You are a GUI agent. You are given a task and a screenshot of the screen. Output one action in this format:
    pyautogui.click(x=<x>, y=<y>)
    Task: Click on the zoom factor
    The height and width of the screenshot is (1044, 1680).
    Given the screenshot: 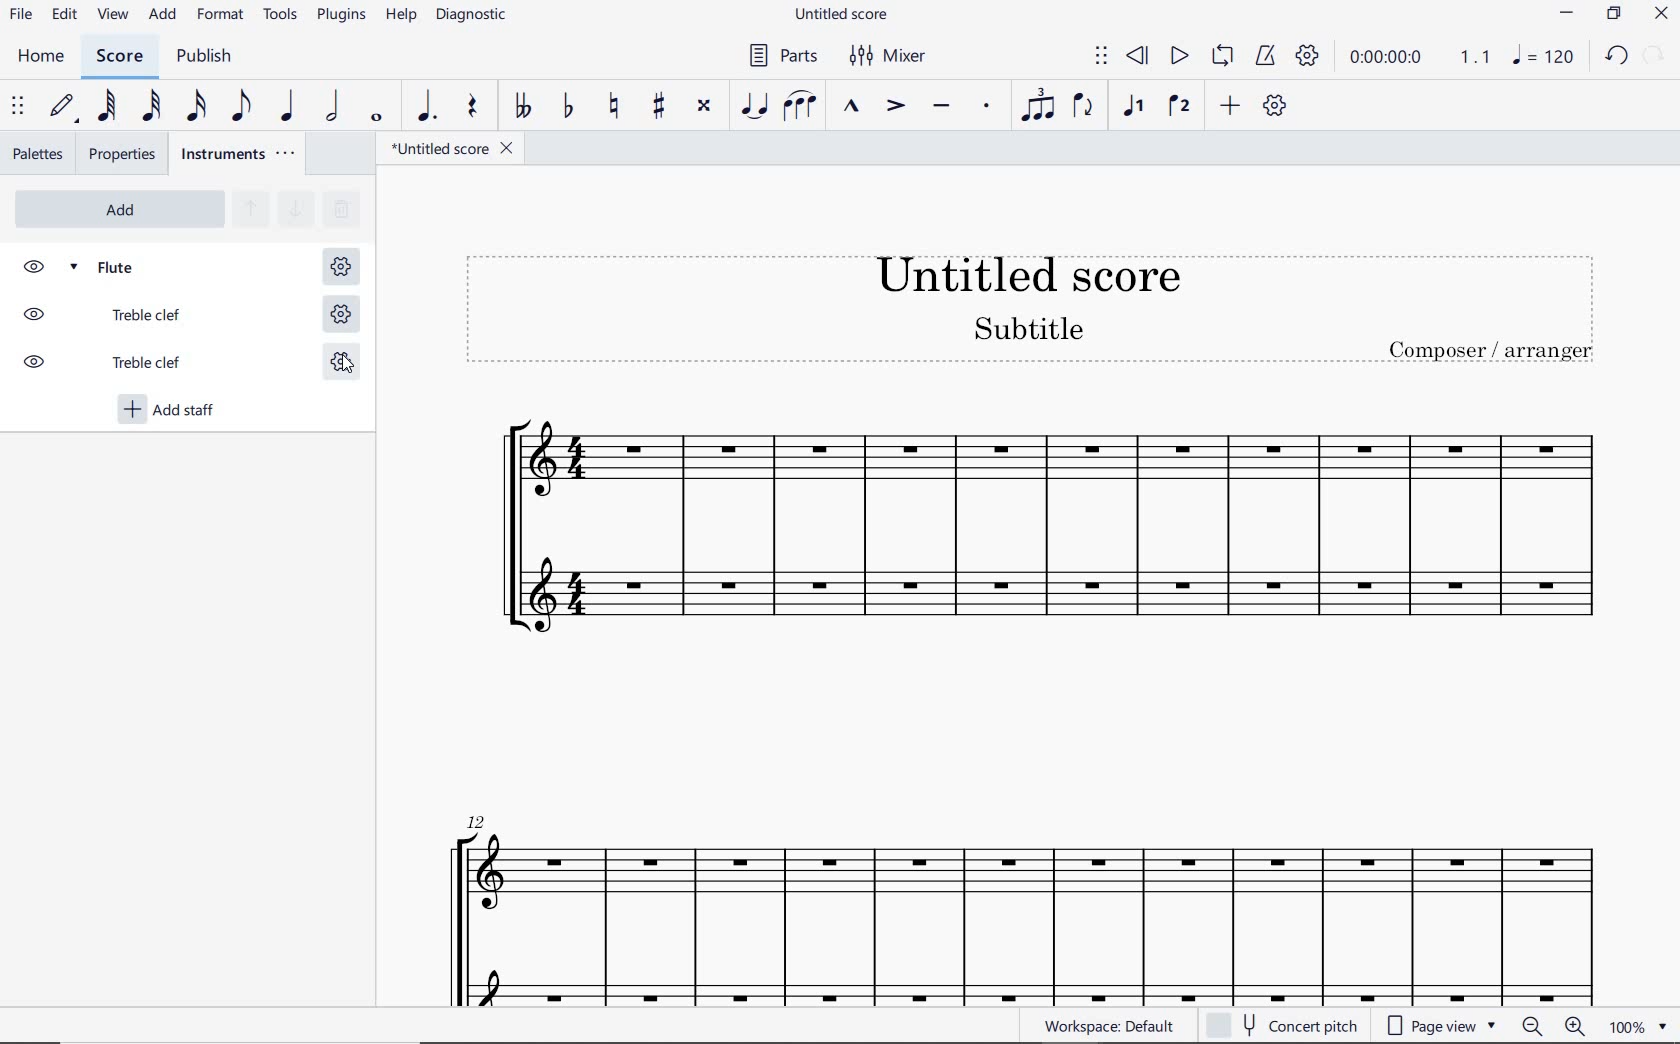 What is the action you would take?
    pyautogui.click(x=1636, y=1027)
    